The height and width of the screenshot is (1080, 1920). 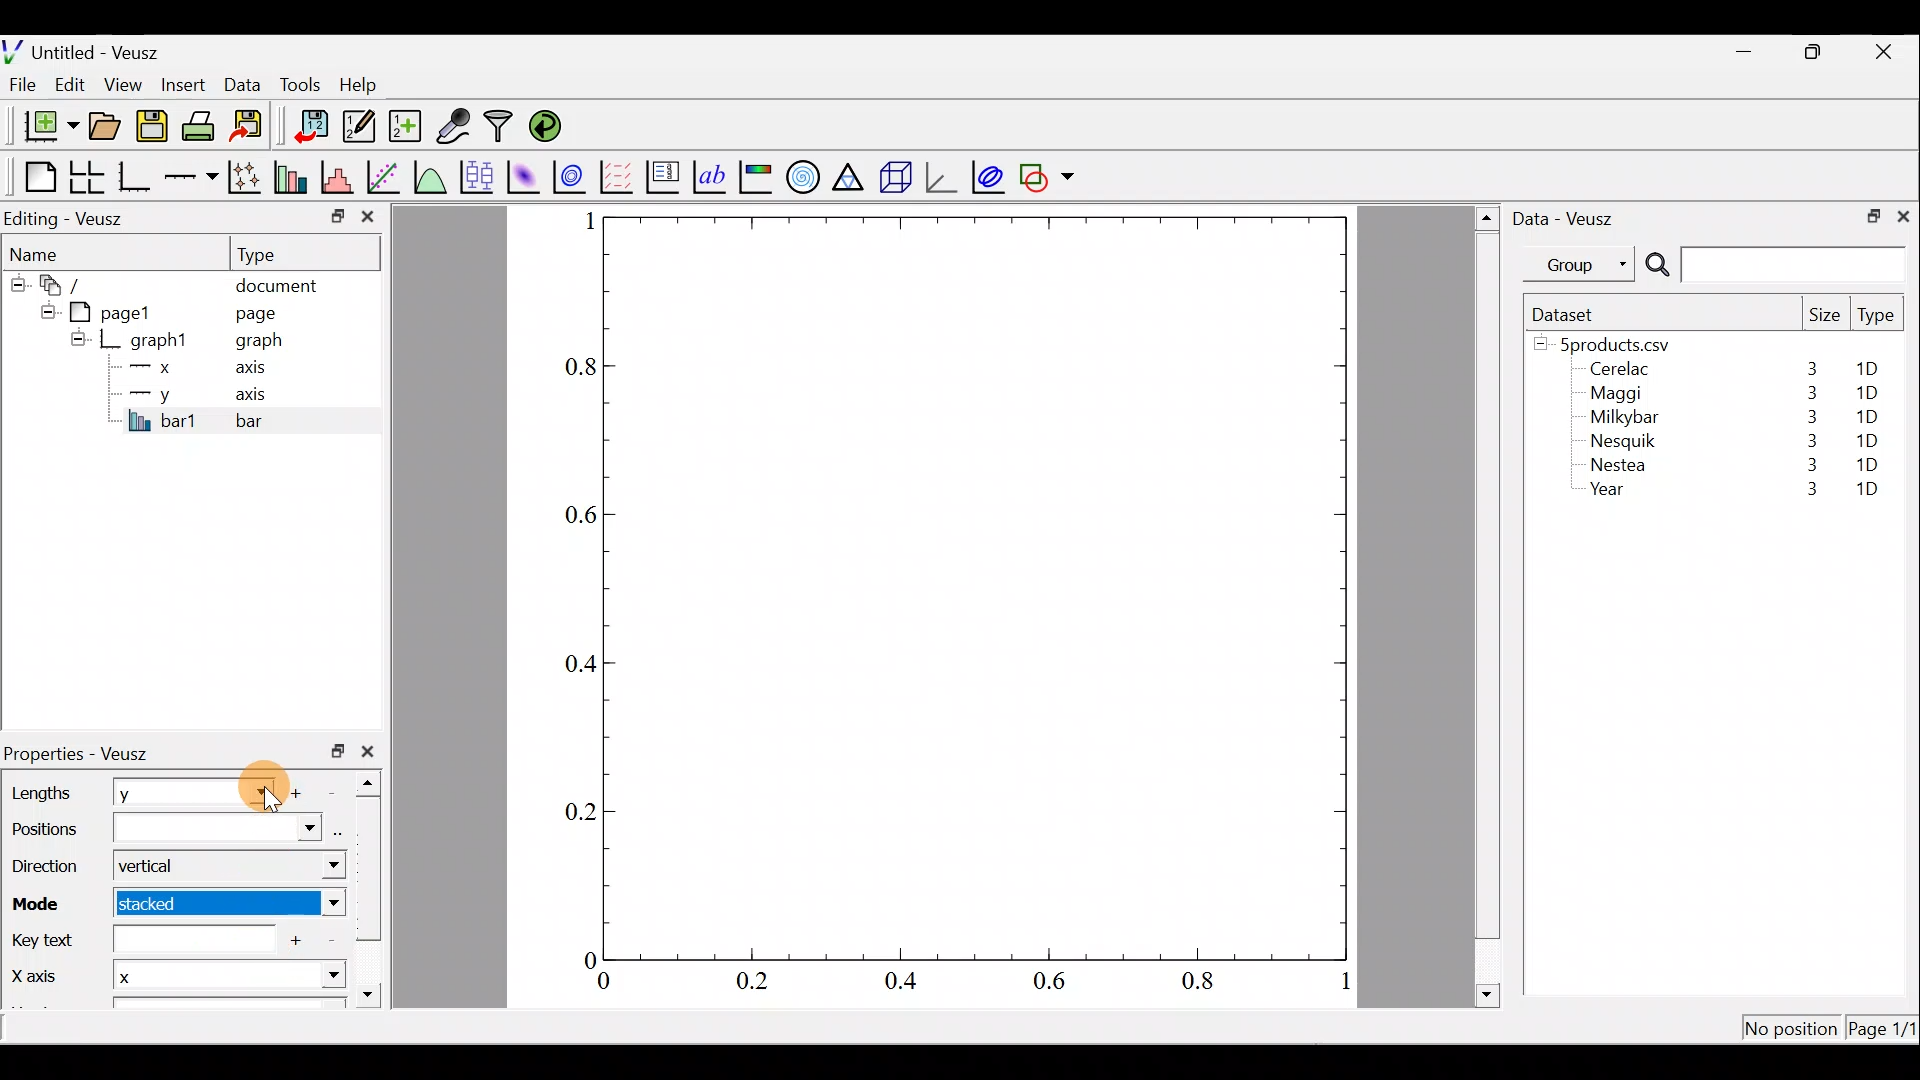 I want to click on Length dropdown, so click(x=252, y=791).